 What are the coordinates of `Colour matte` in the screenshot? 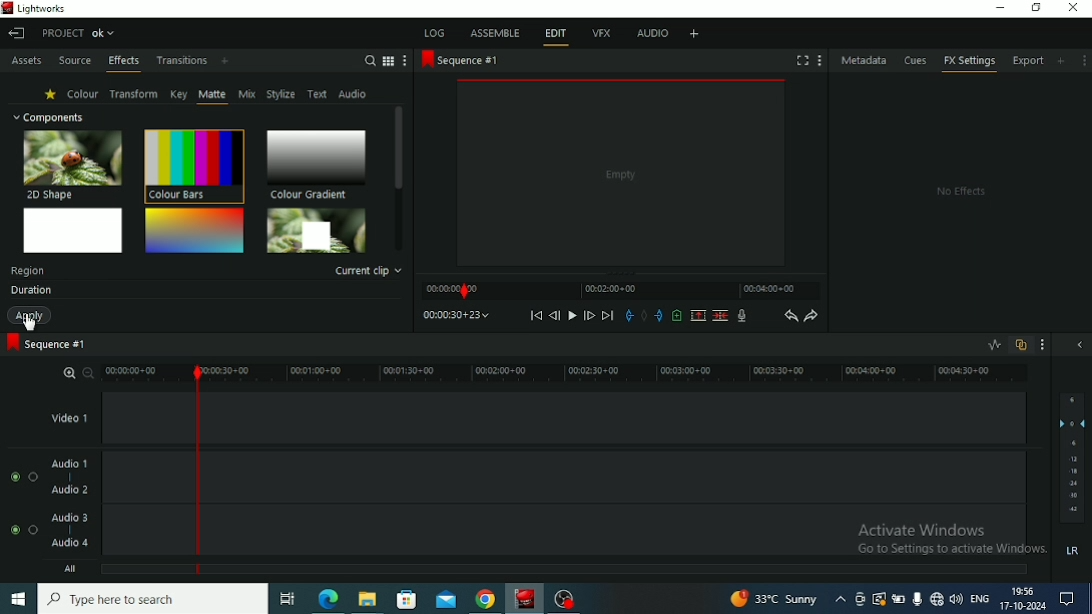 It's located at (74, 230).